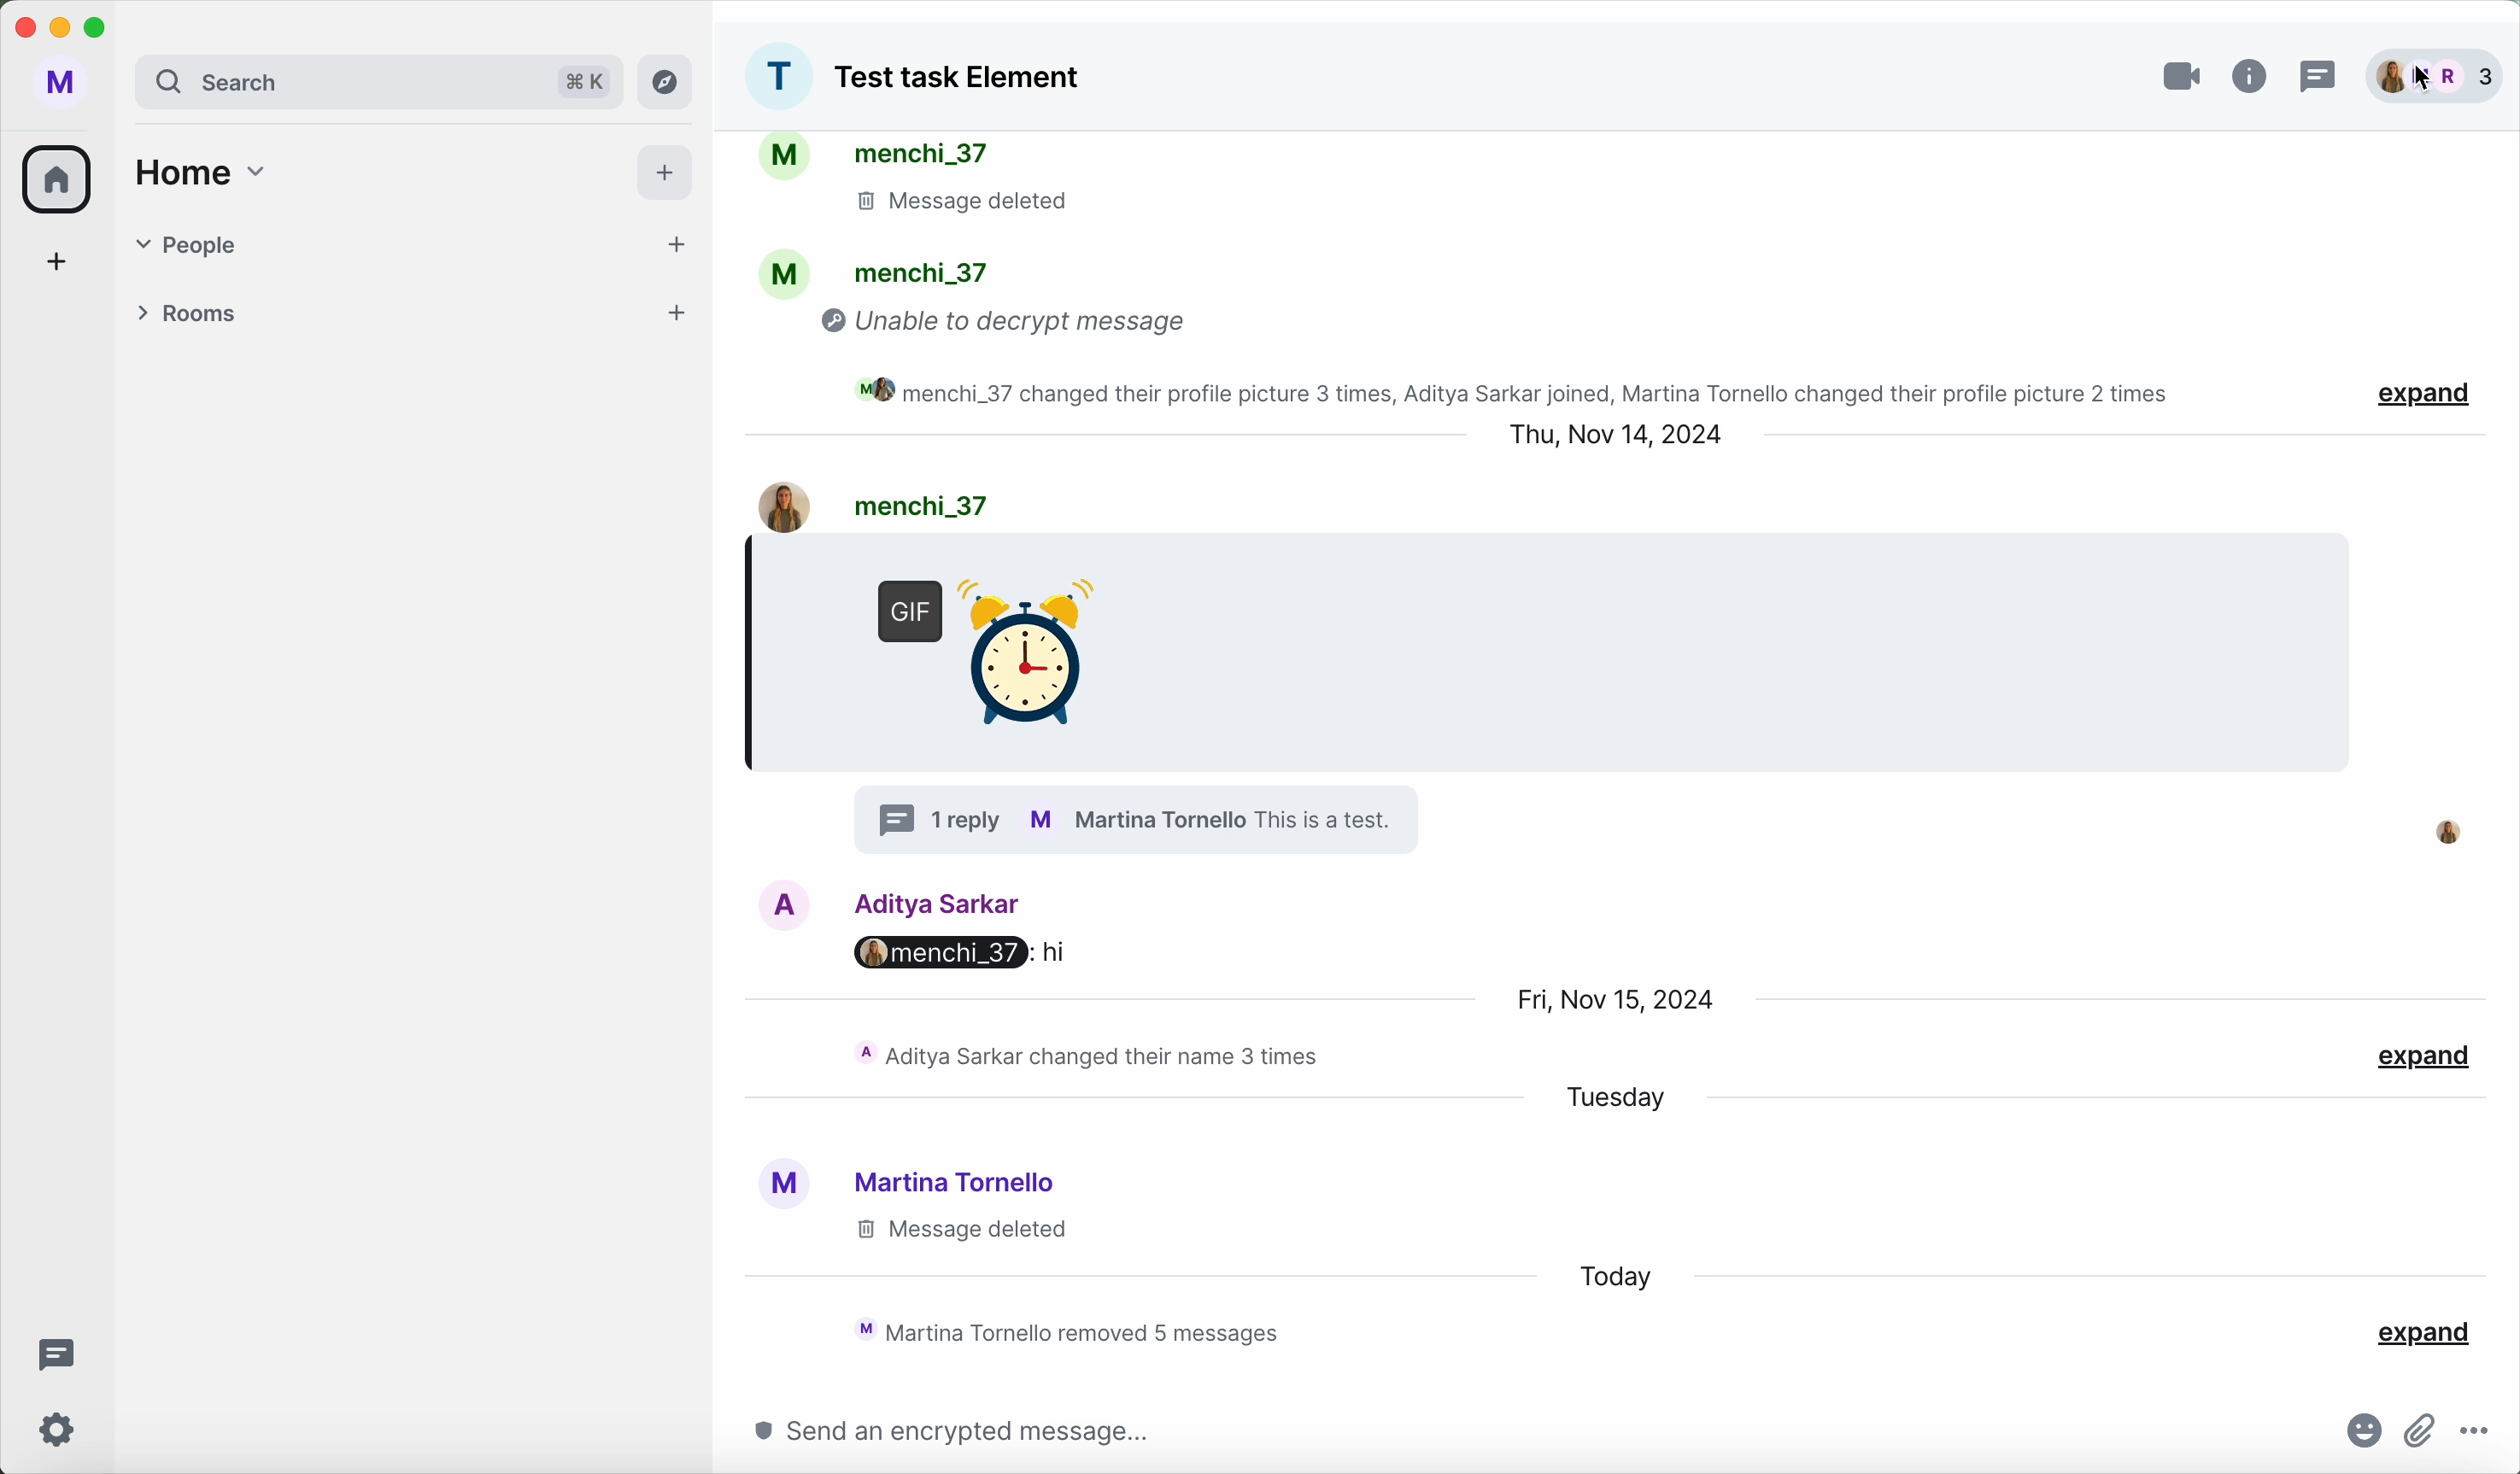  What do you see at coordinates (943, 901) in the screenshot?
I see `Aditya user` at bounding box center [943, 901].